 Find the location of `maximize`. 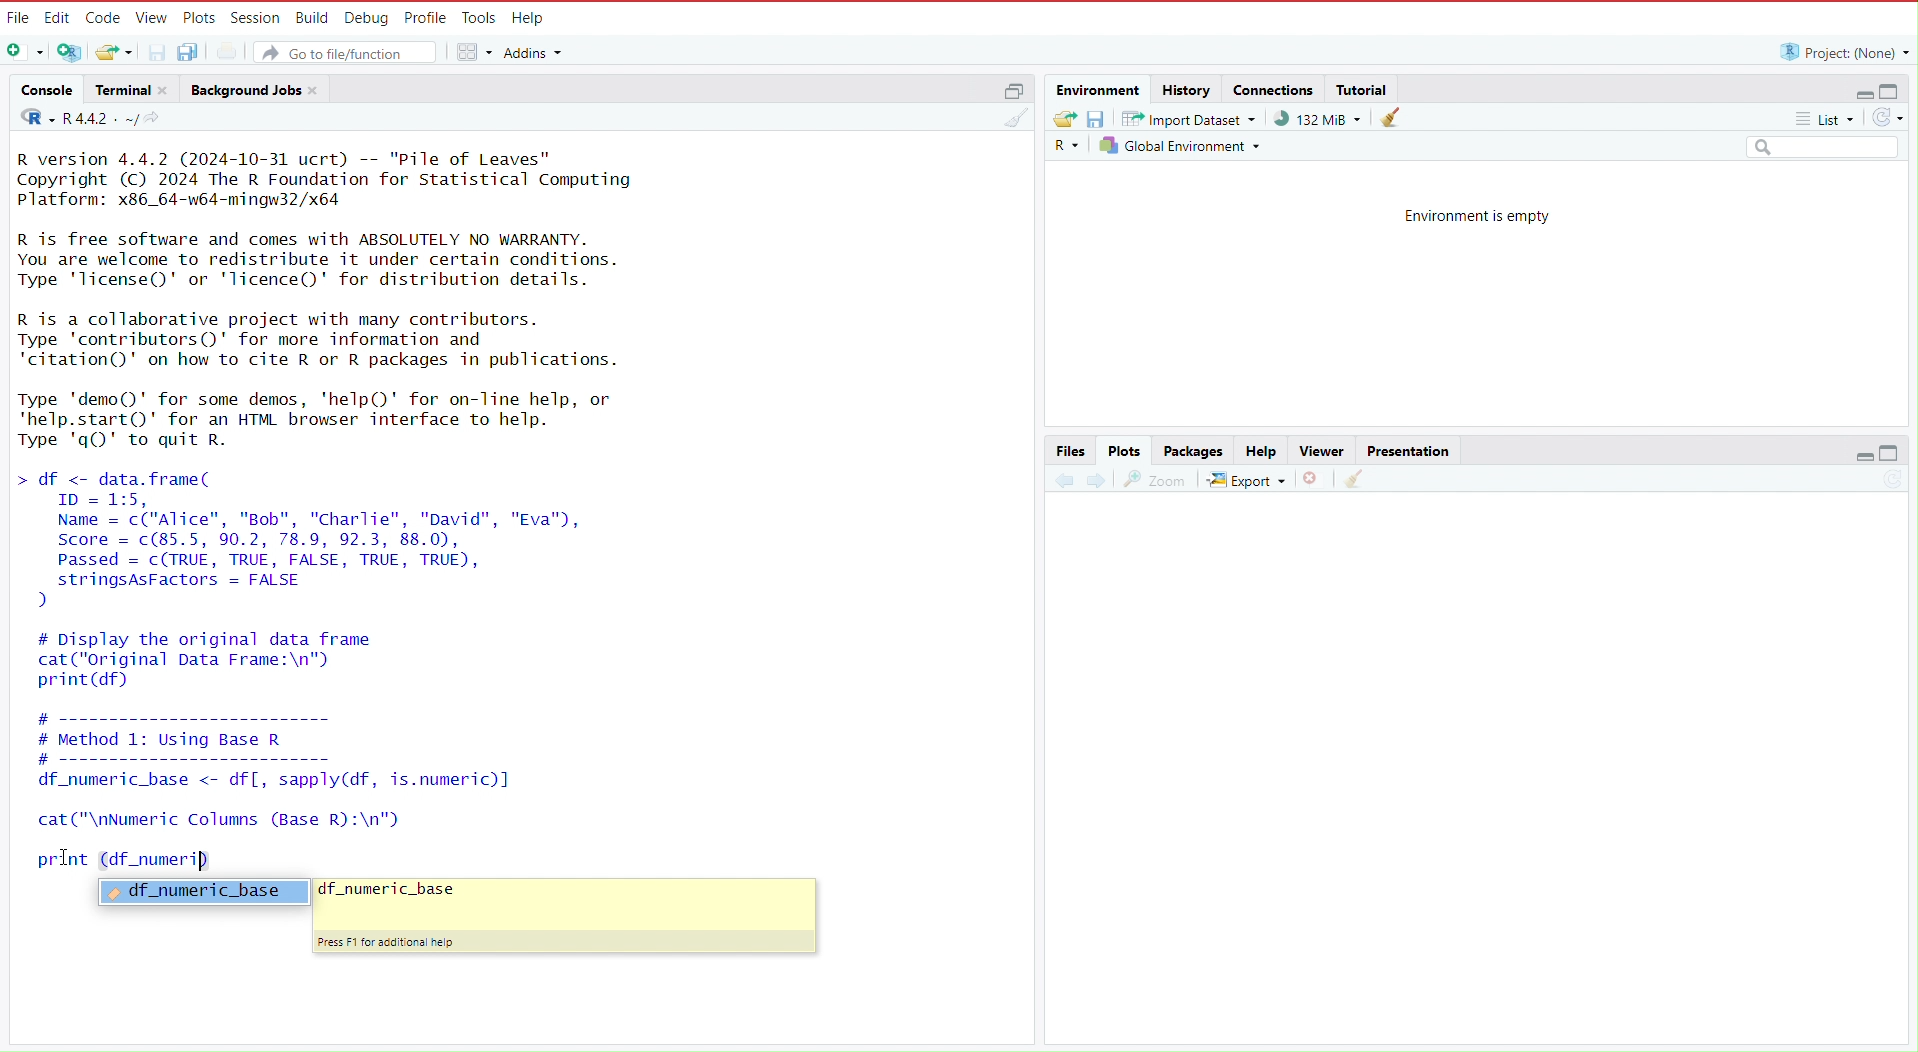

maximize is located at coordinates (1898, 88).